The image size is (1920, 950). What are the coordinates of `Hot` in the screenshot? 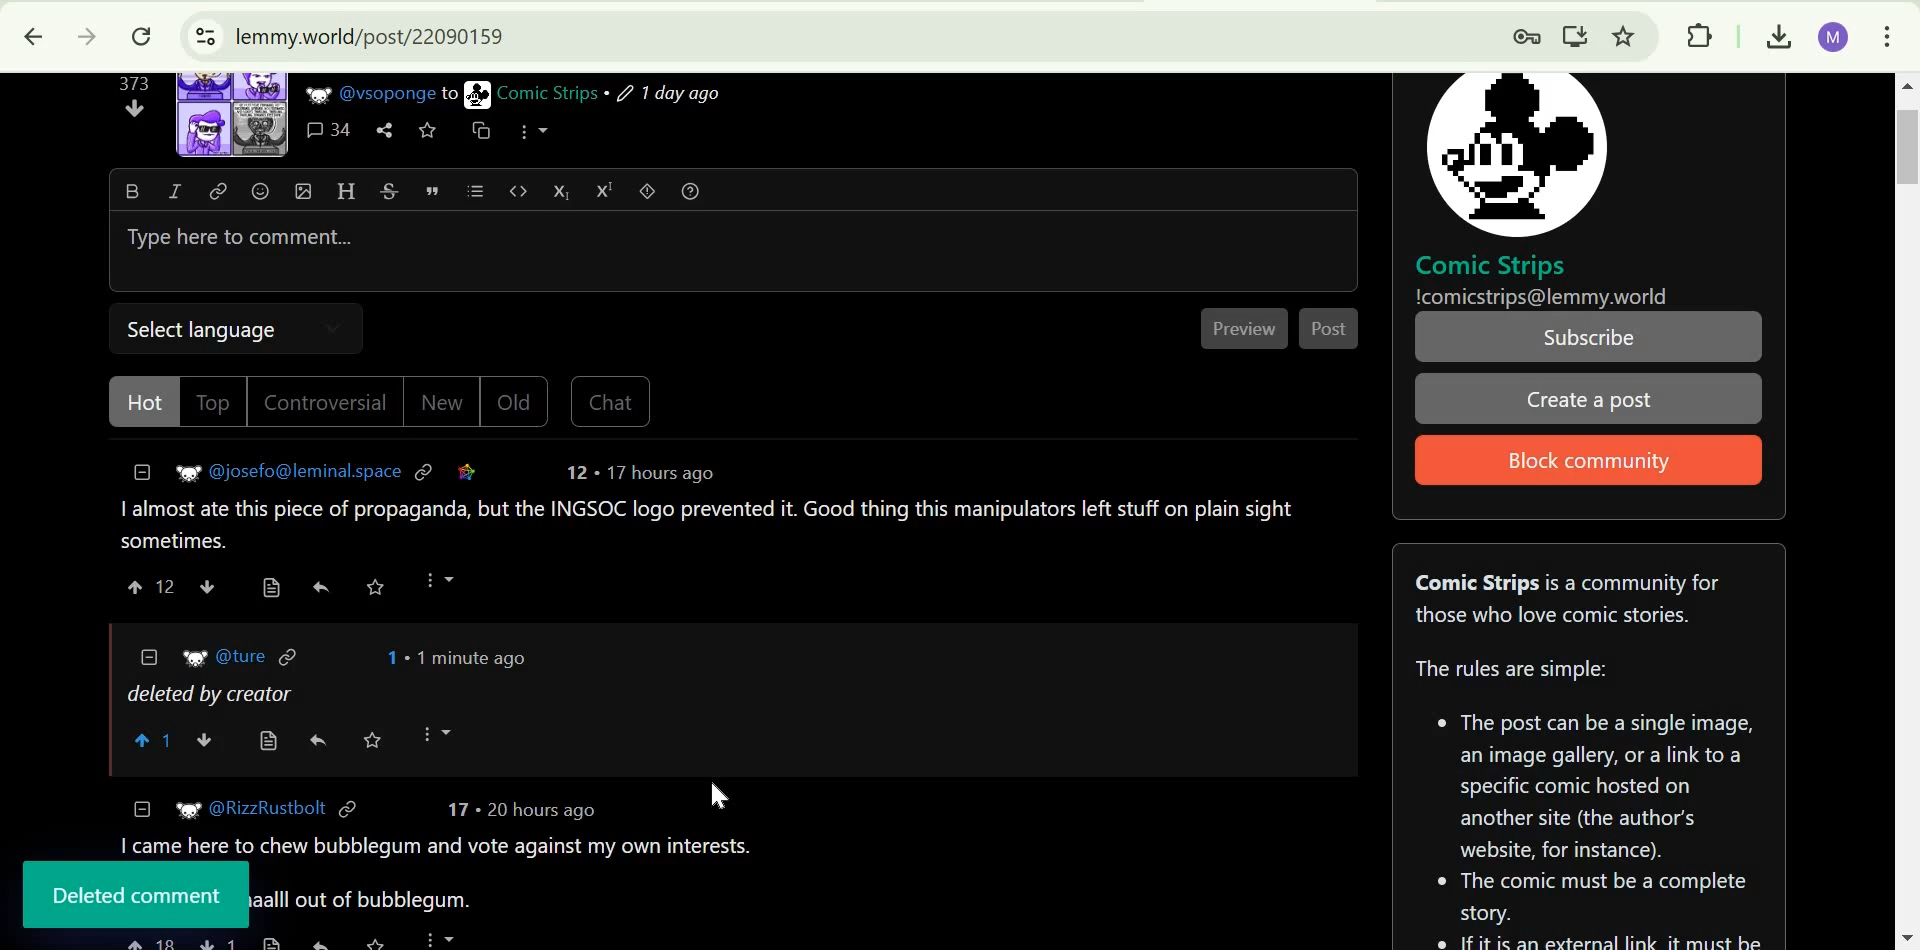 It's located at (148, 402).